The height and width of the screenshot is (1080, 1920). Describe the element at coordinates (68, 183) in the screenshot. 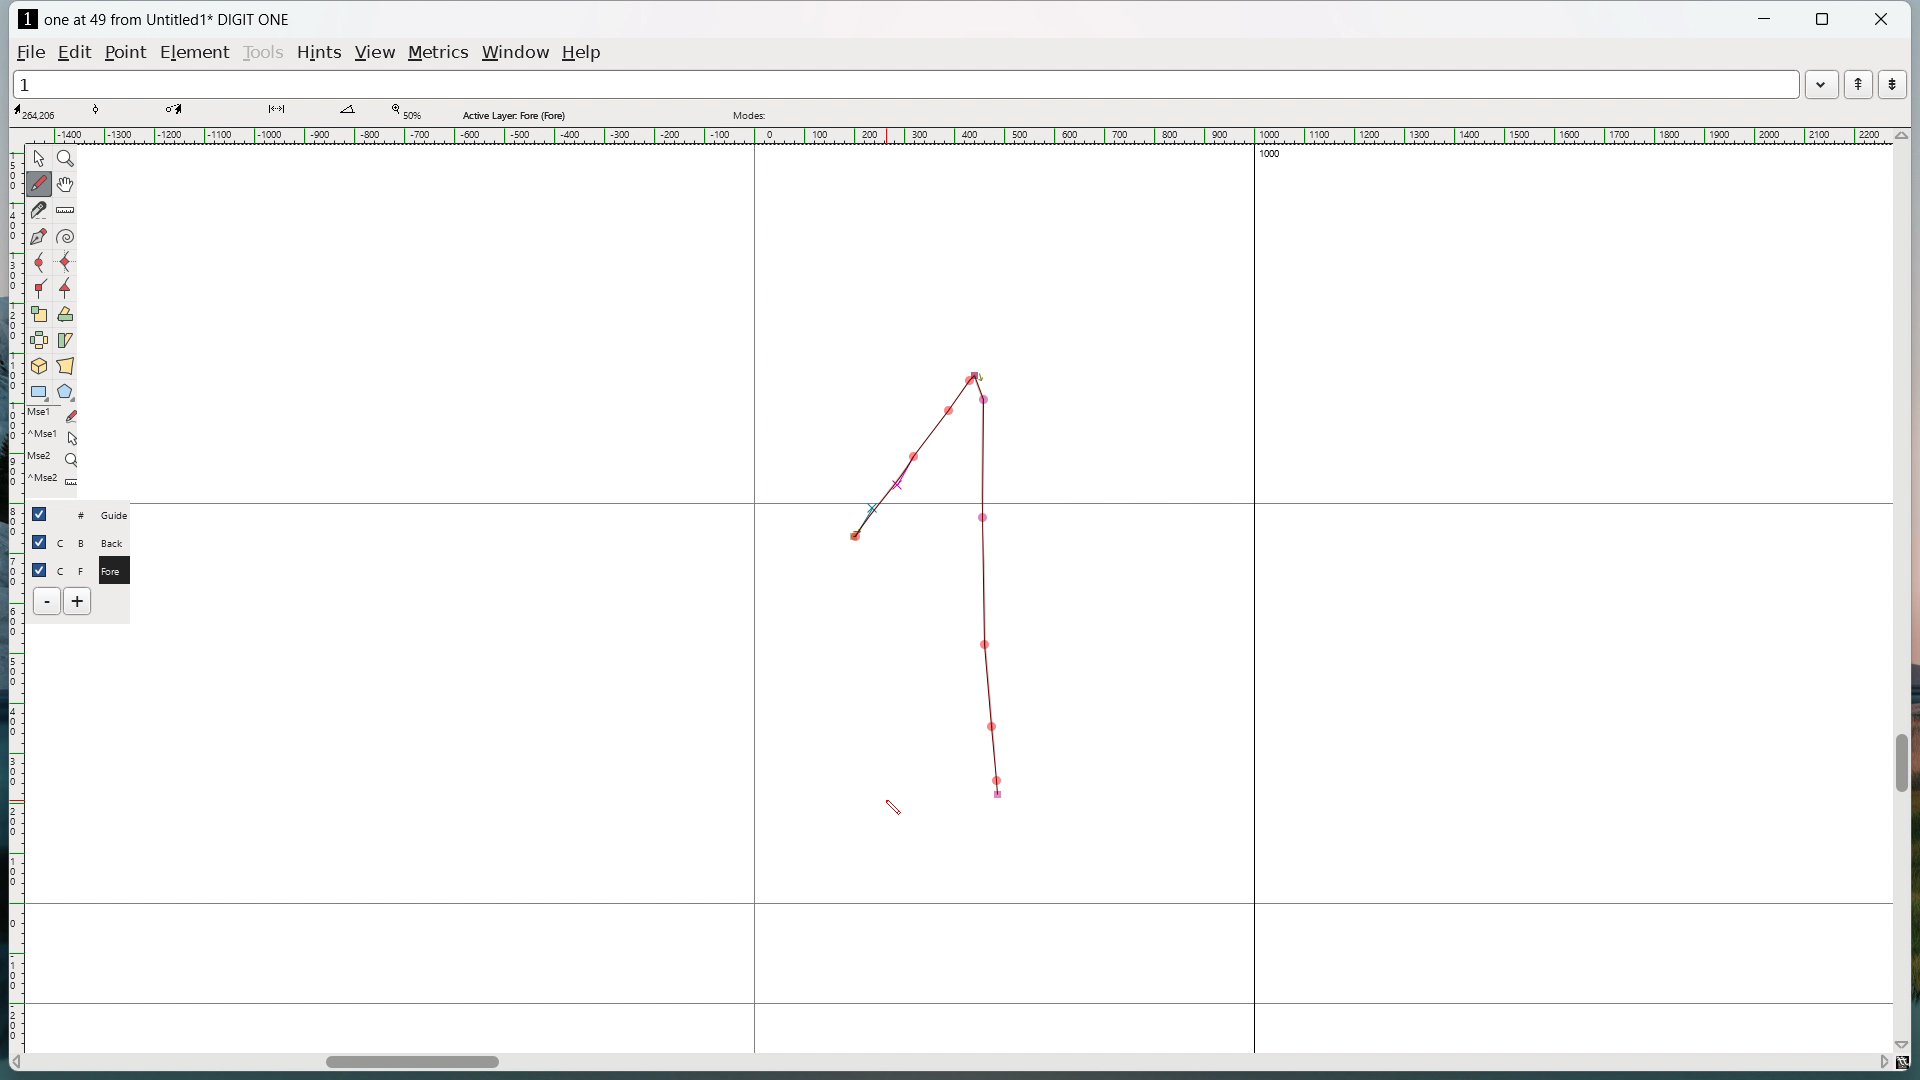

I see `scroll by hand` at that location.